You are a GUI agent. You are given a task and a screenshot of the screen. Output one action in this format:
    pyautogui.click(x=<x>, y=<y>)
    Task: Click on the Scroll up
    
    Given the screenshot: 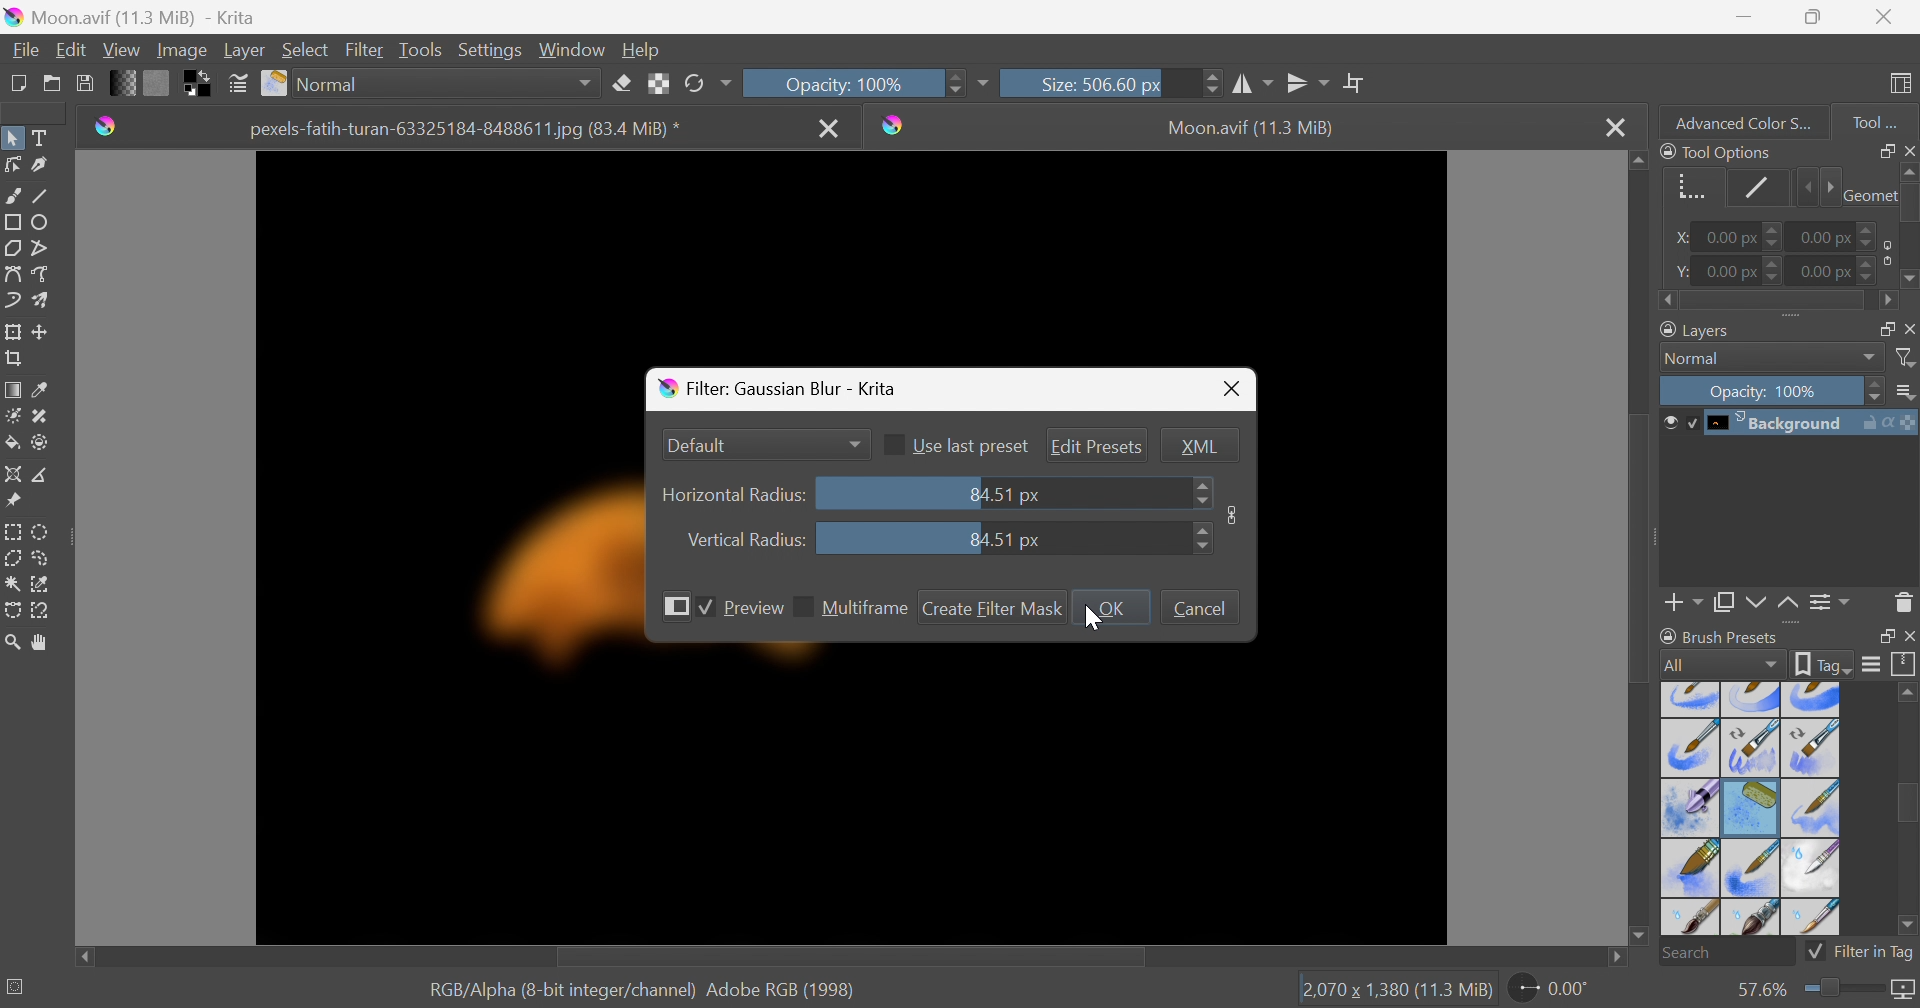 What is the action you would take?
    pyautogui.click(x=1908, y=691)
    